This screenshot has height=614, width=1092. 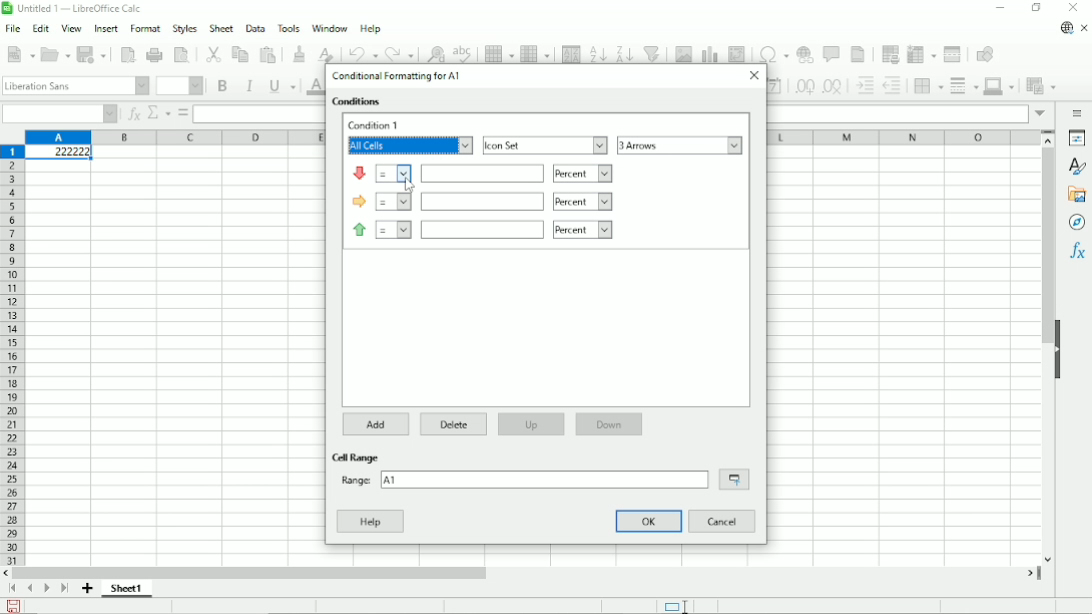 I want to click on Sort descending, so click(x=624, y=51).